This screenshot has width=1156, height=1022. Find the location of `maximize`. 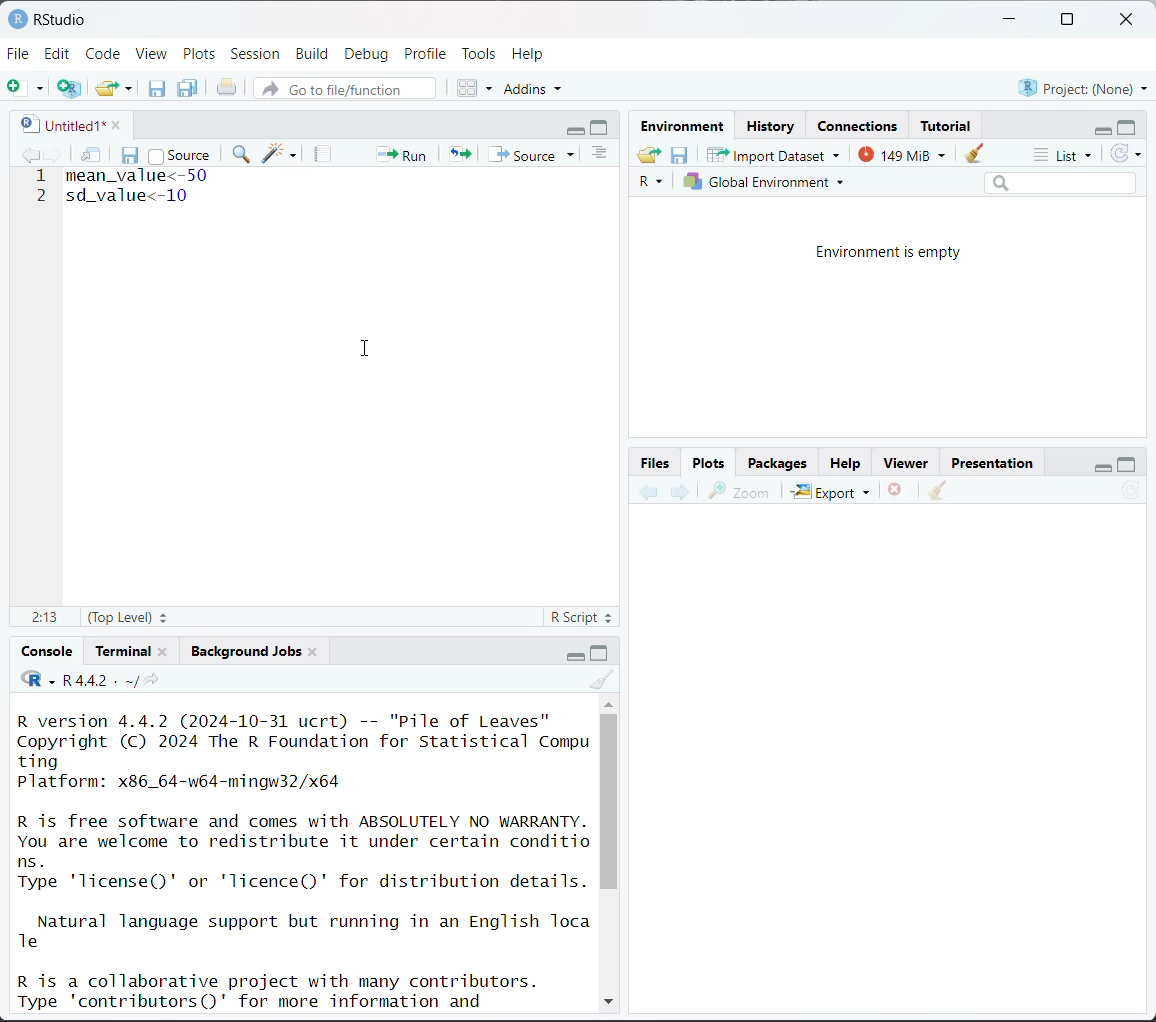

maximize is located at coordinates (602, 127).